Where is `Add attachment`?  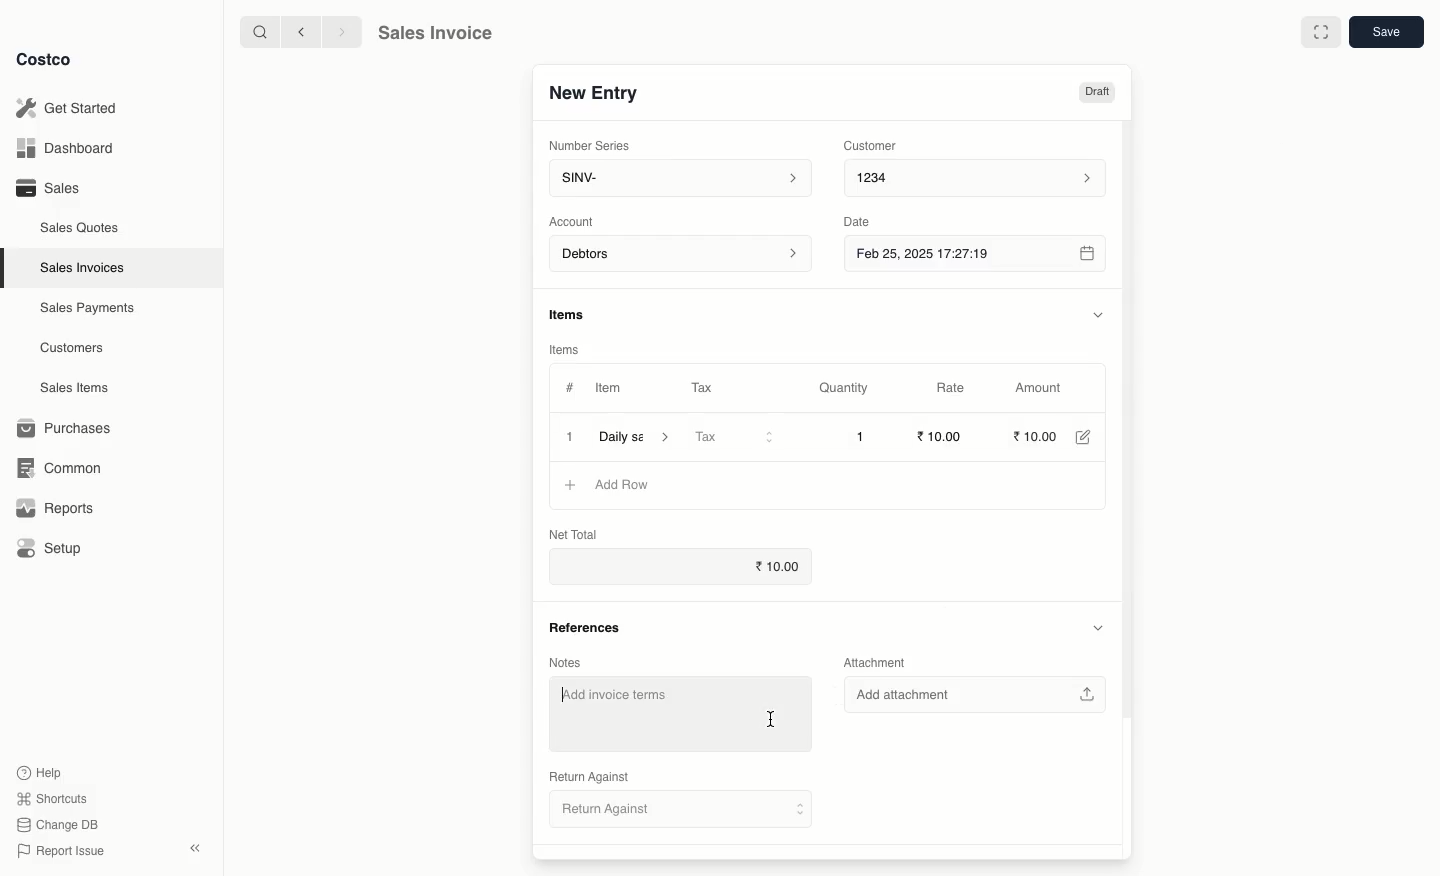 Add attachment is located at coordinates (976, 694).